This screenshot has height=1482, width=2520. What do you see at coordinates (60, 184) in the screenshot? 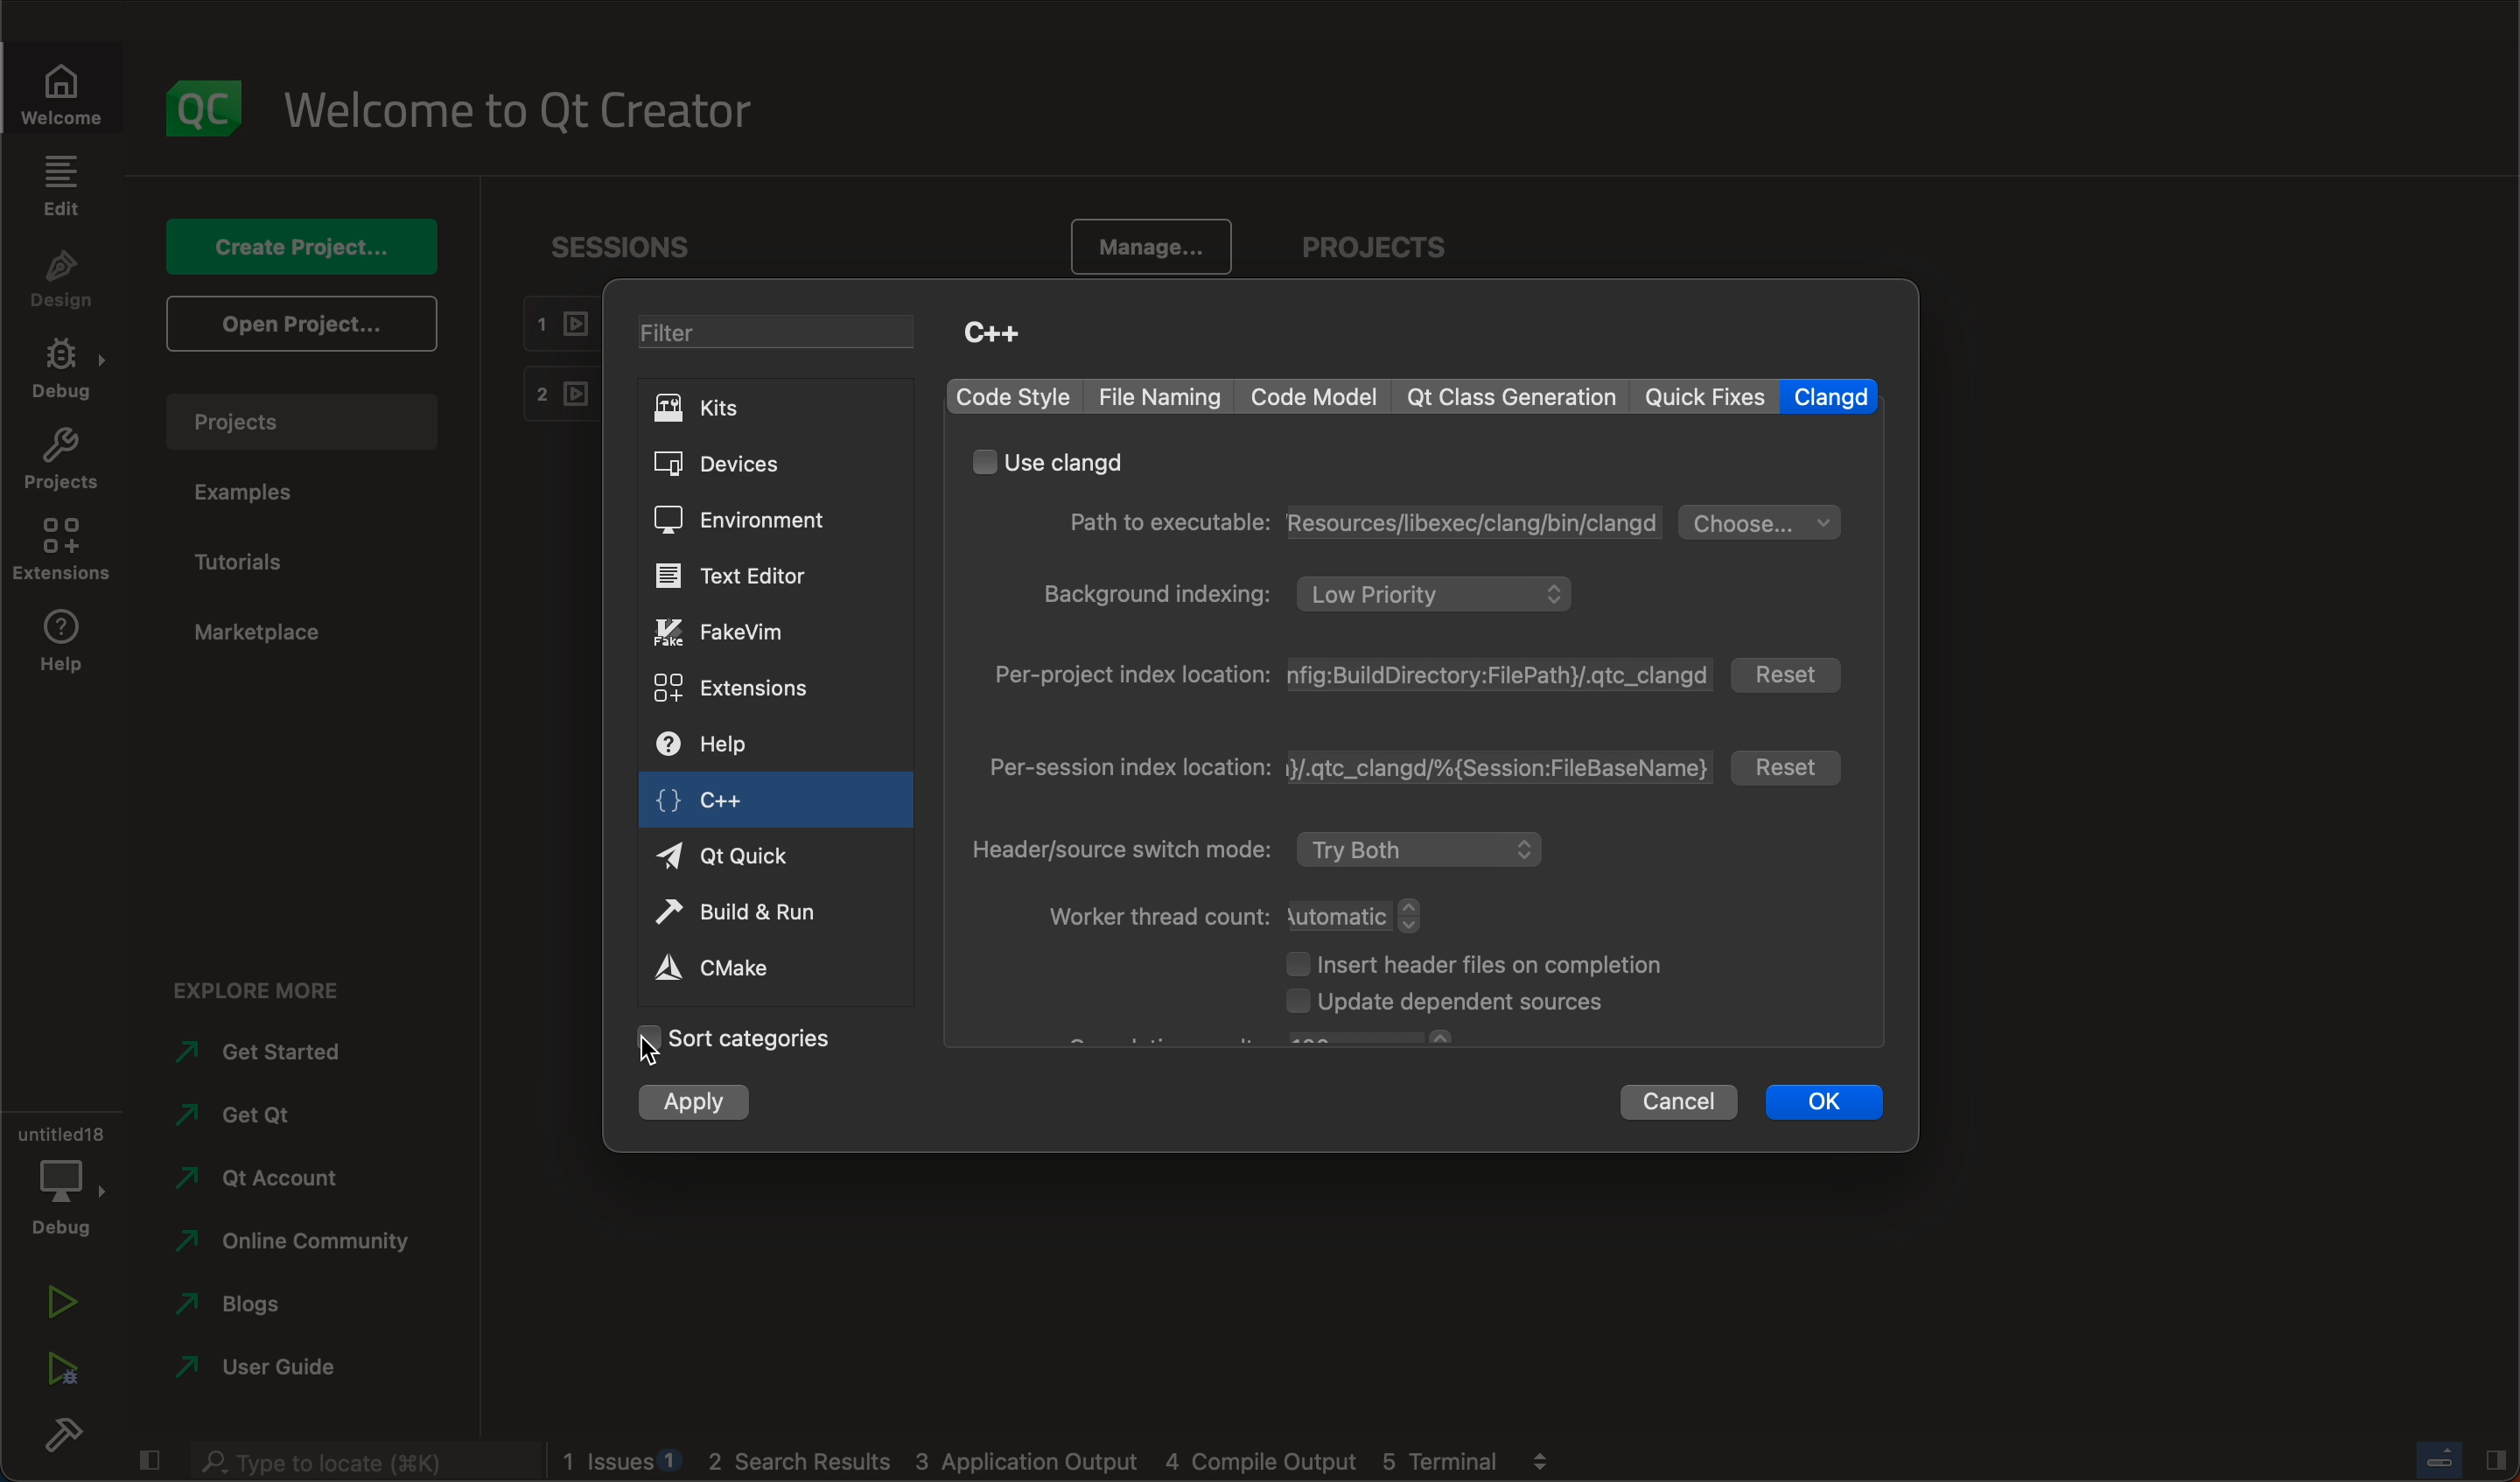
I see `edit` at bounding box center [60, 184].